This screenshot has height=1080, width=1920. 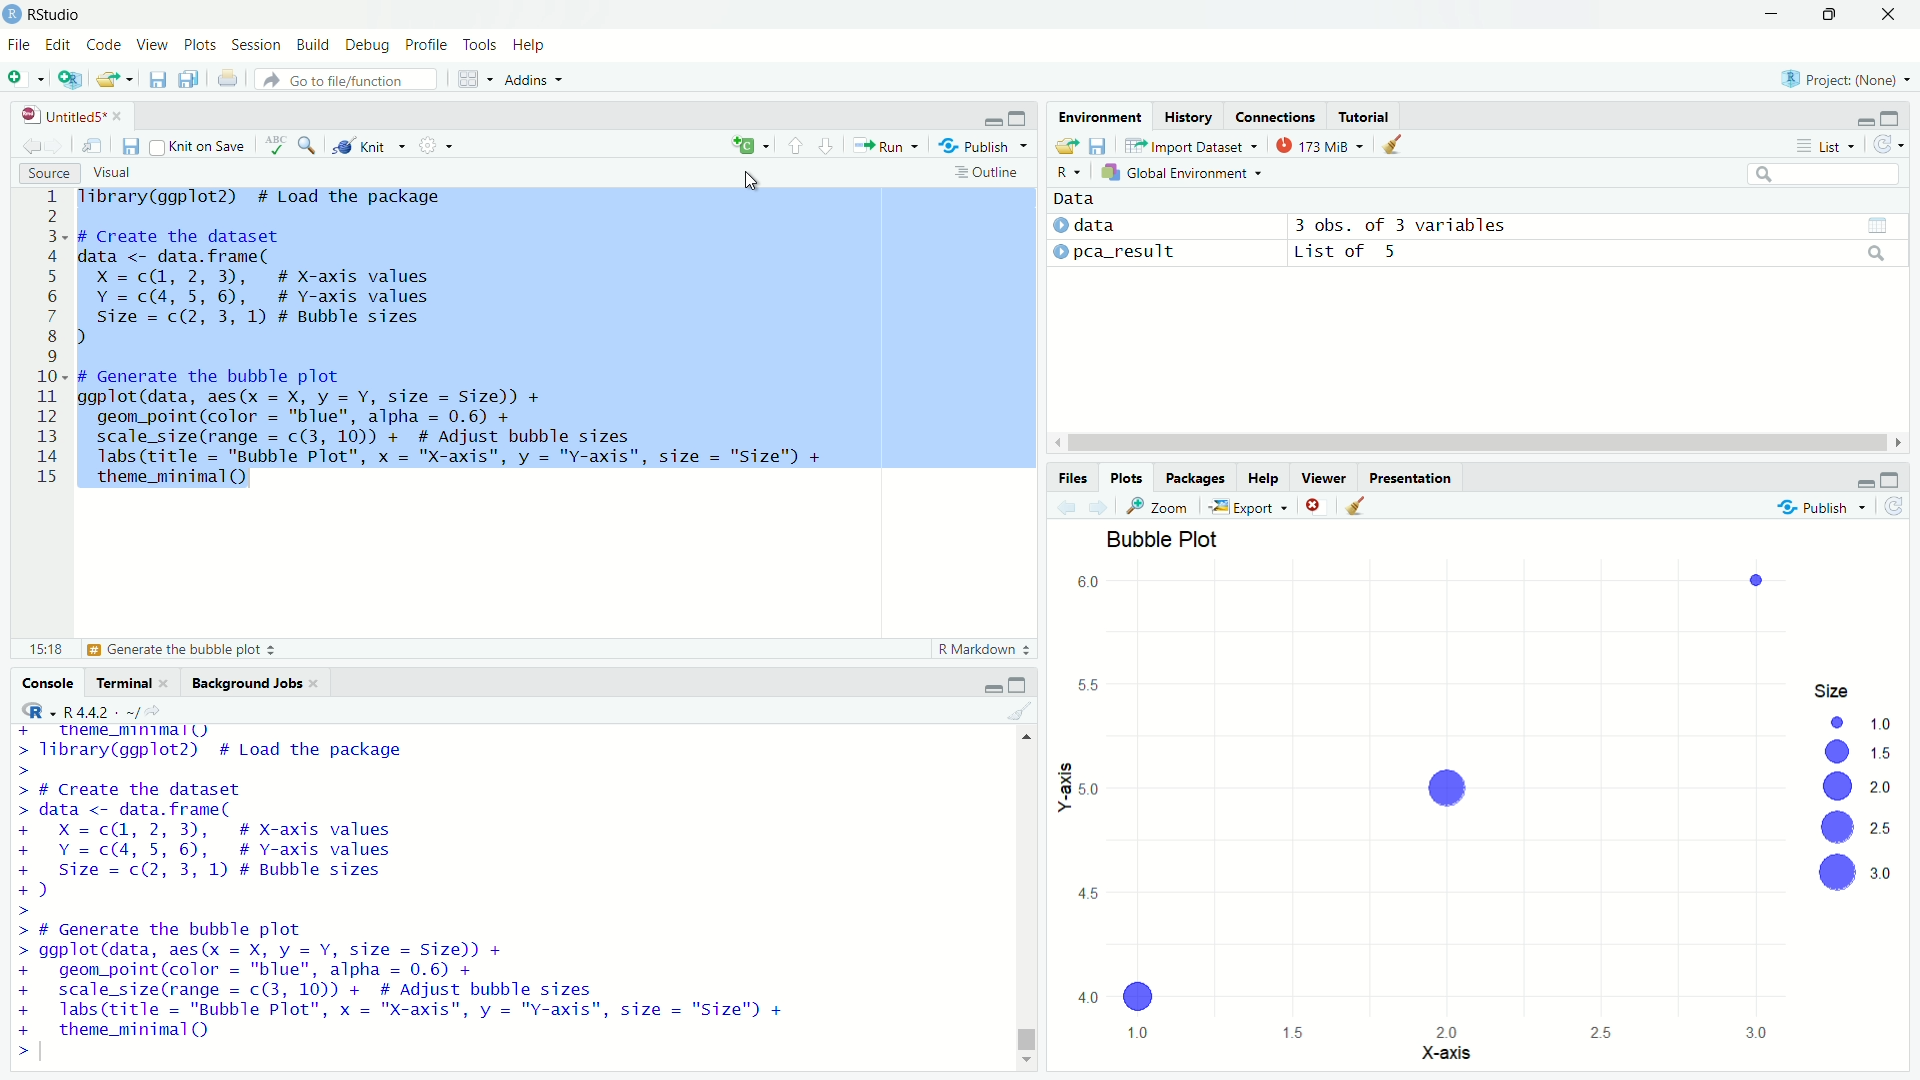 I want to click on tutorial, so click(x=1366, y=116).